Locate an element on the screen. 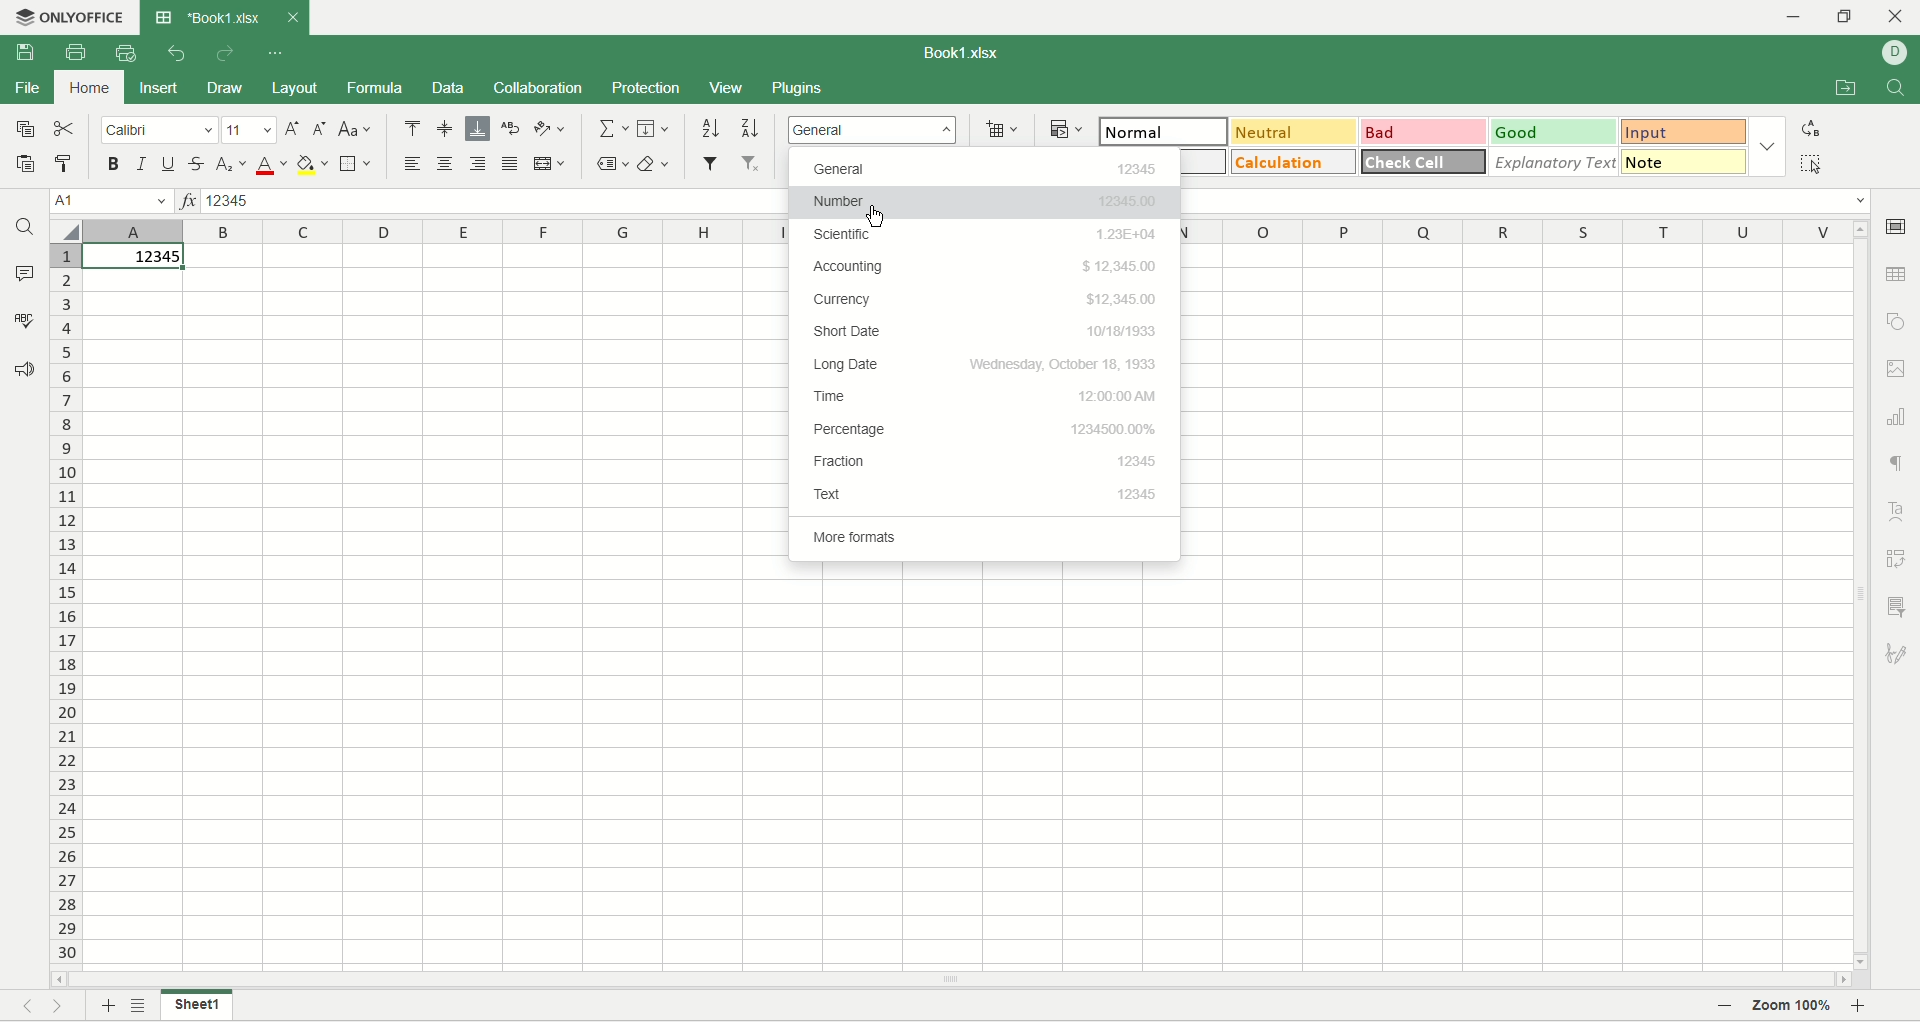 The height and width of the screenshot is (1022, 1920). bad is located at coordinates (1425, 130).